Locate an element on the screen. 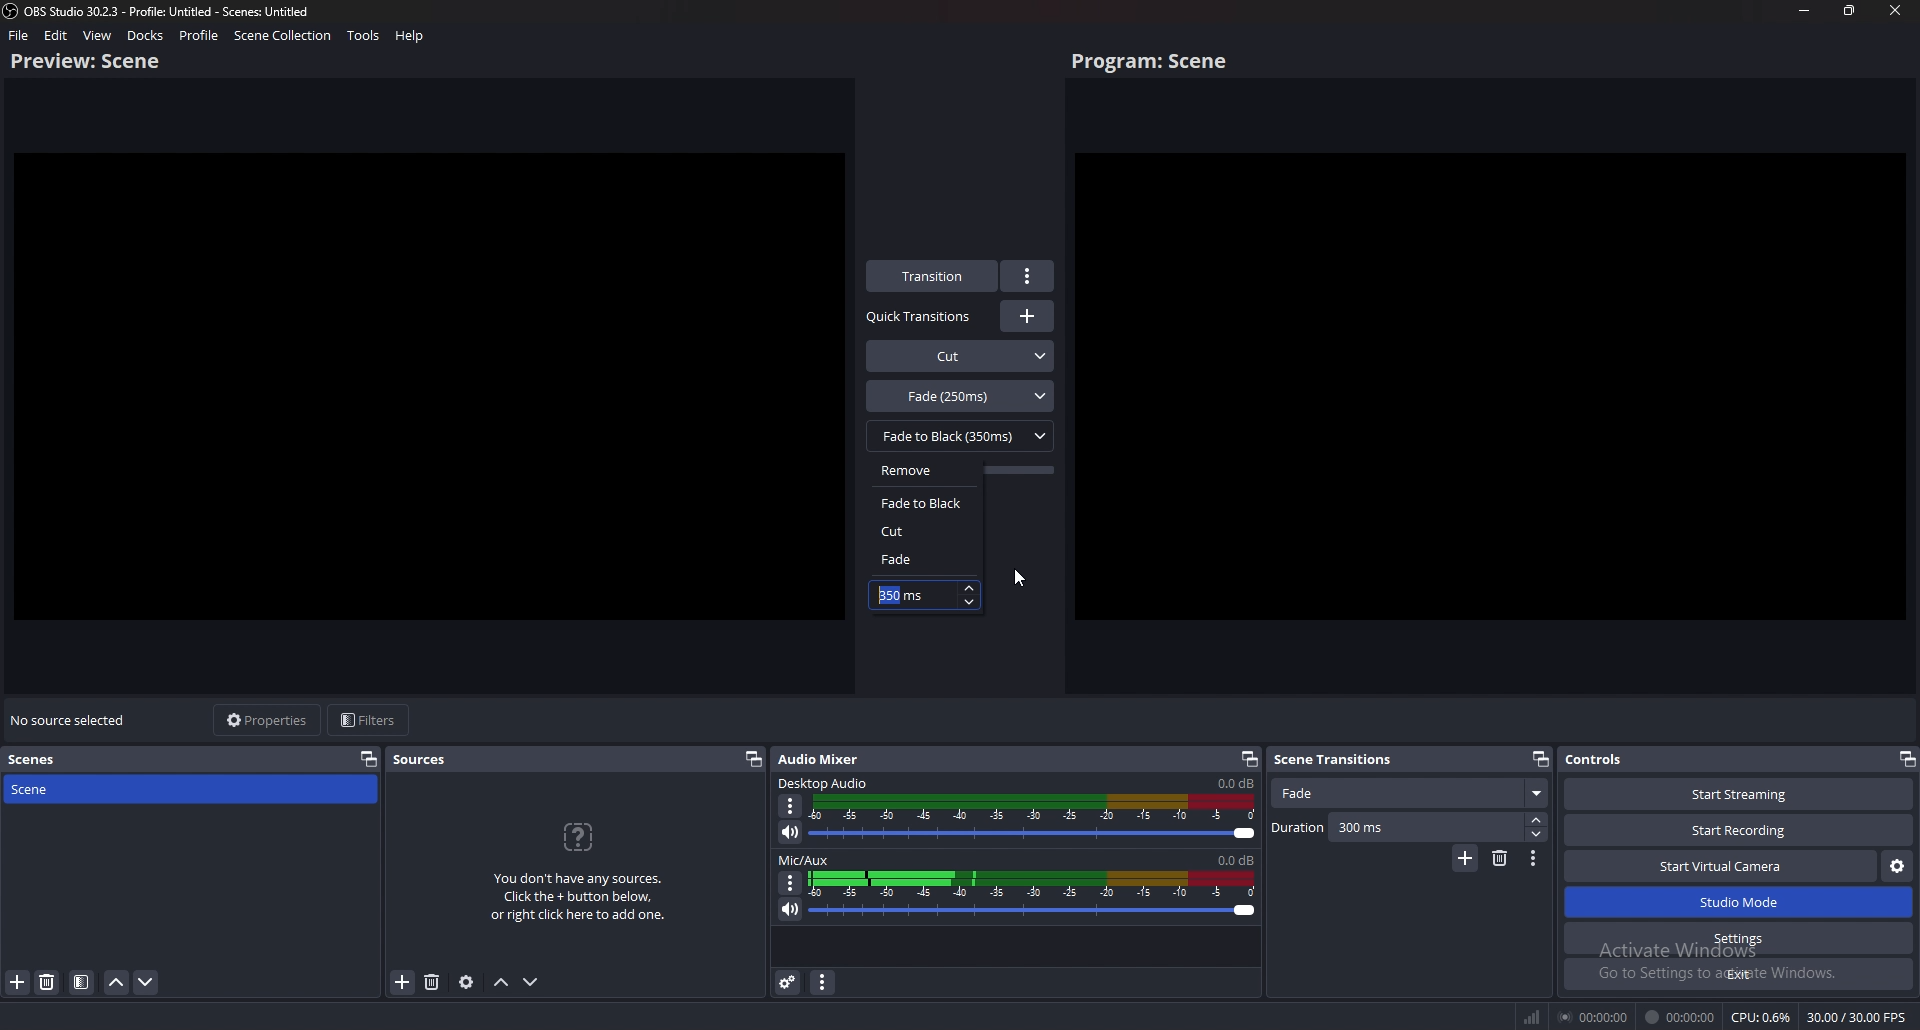  fade to black is located at coordinates (926, 502).